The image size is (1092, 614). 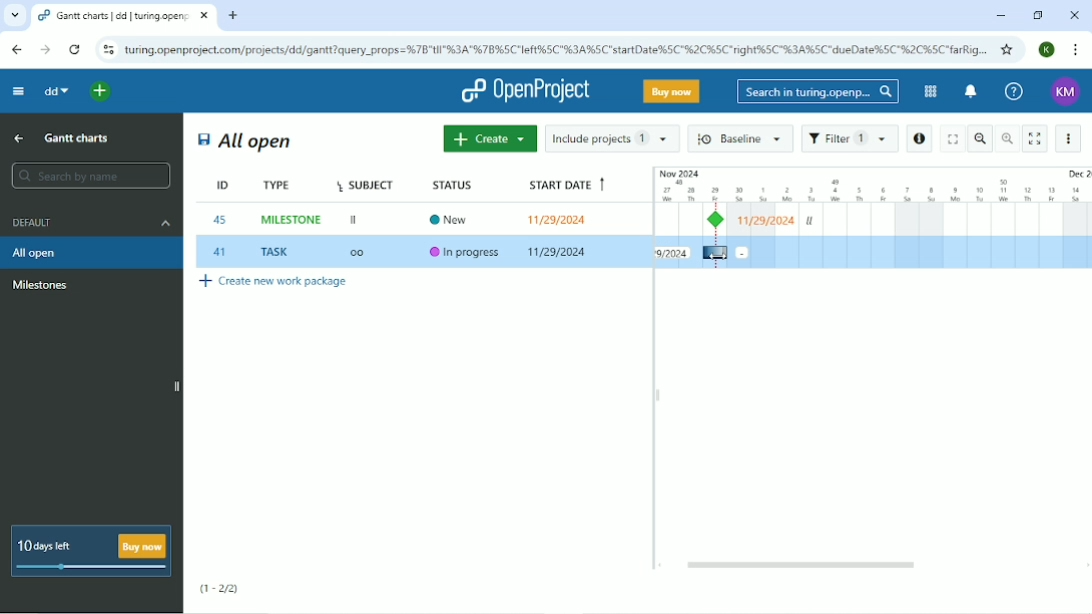 I want to click on New, so click(x=454, y=218).